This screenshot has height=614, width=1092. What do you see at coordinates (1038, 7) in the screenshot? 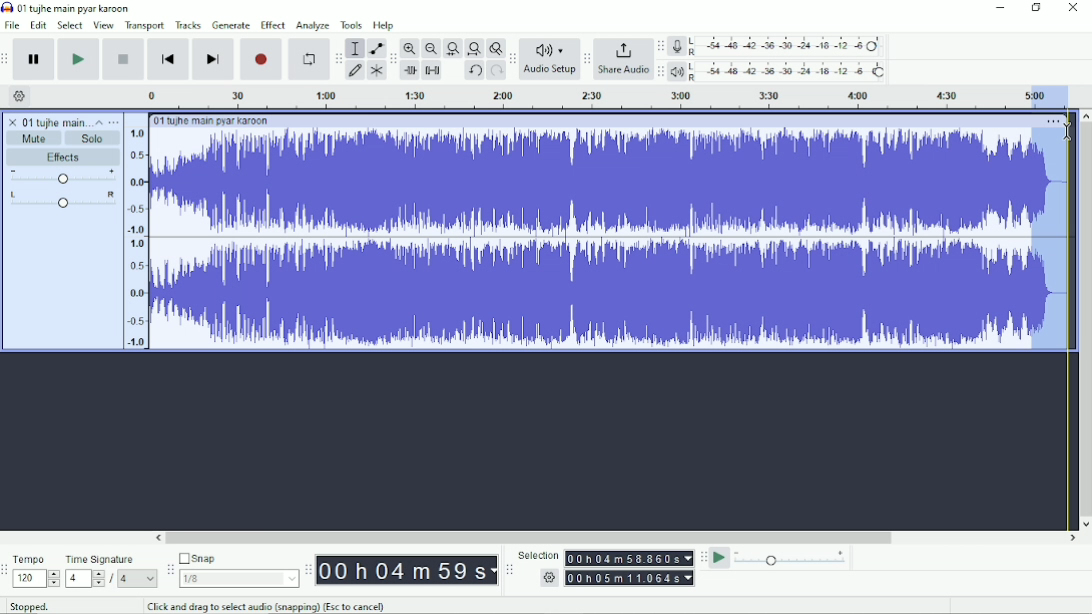
I see `Restore down` at bounding box center [1038, 7].